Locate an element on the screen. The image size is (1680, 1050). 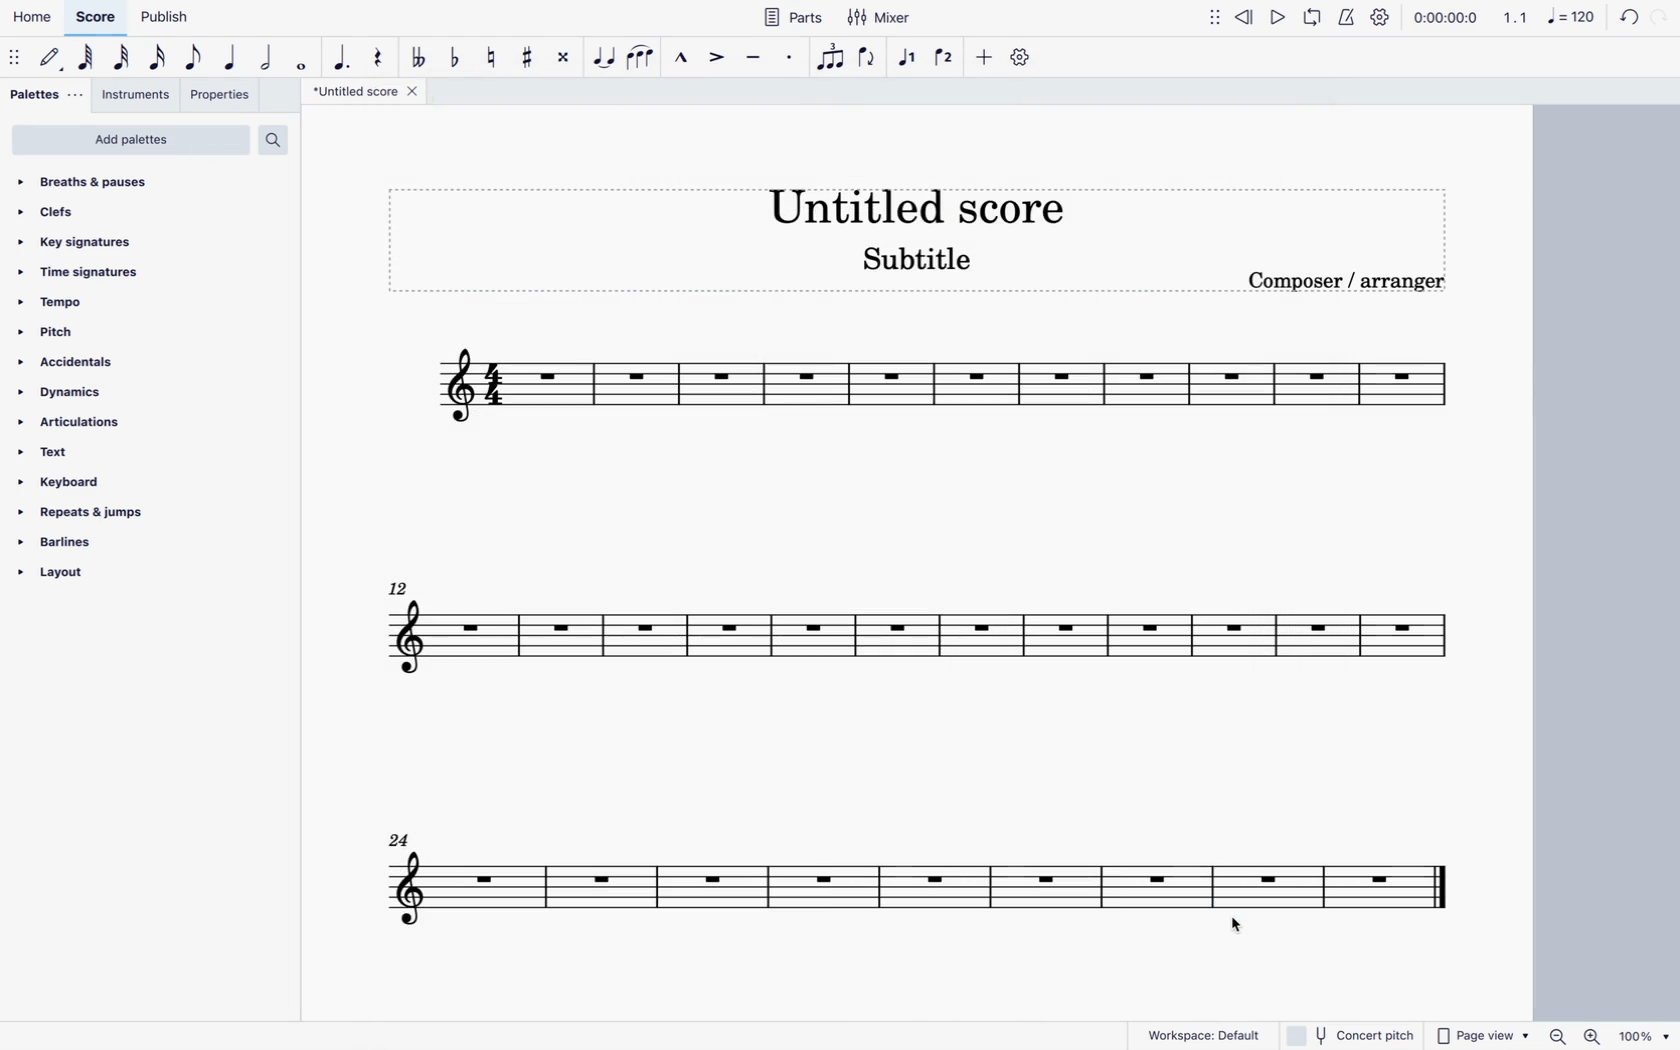
tempo is located at coordinates (54, 301).